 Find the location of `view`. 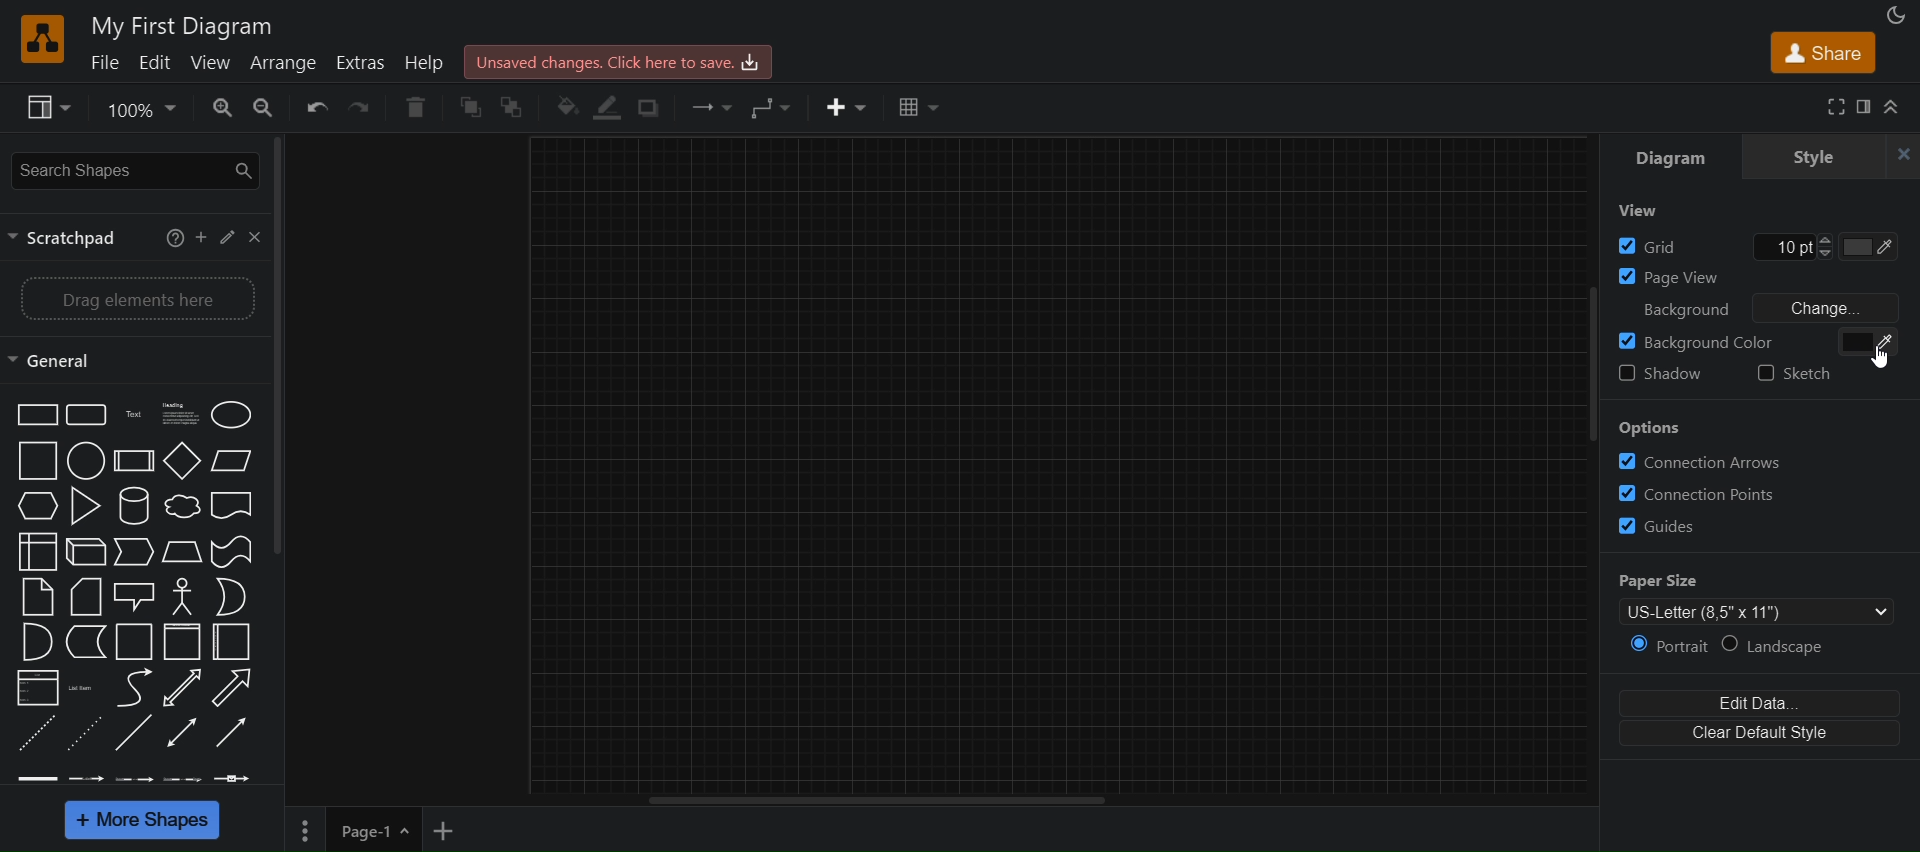

view is located at coordinates (48, 108).